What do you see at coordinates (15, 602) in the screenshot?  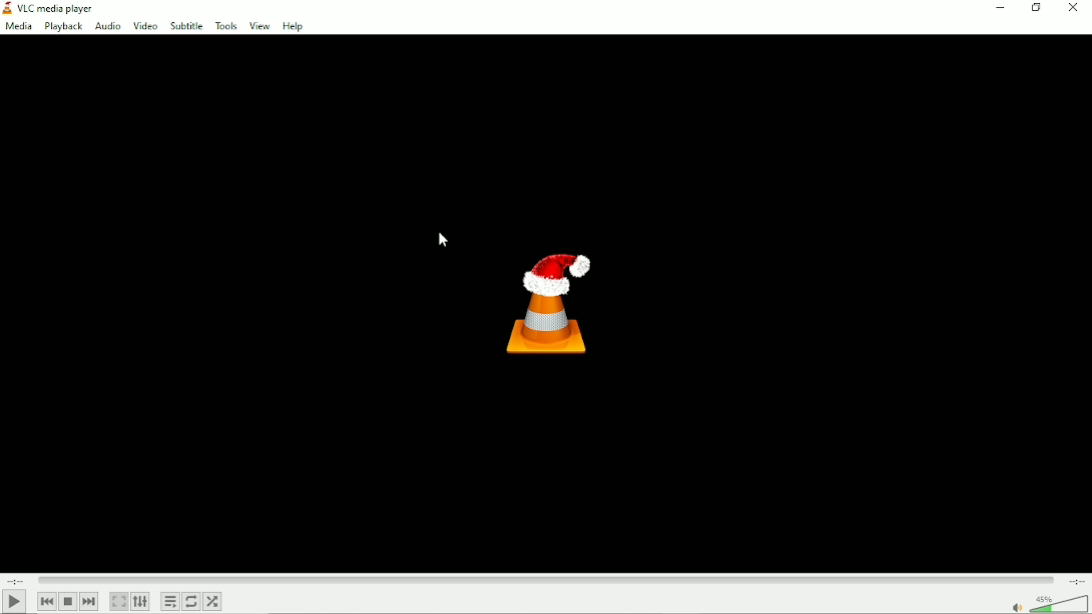 I see `Play` at bounding box center [15, 602].